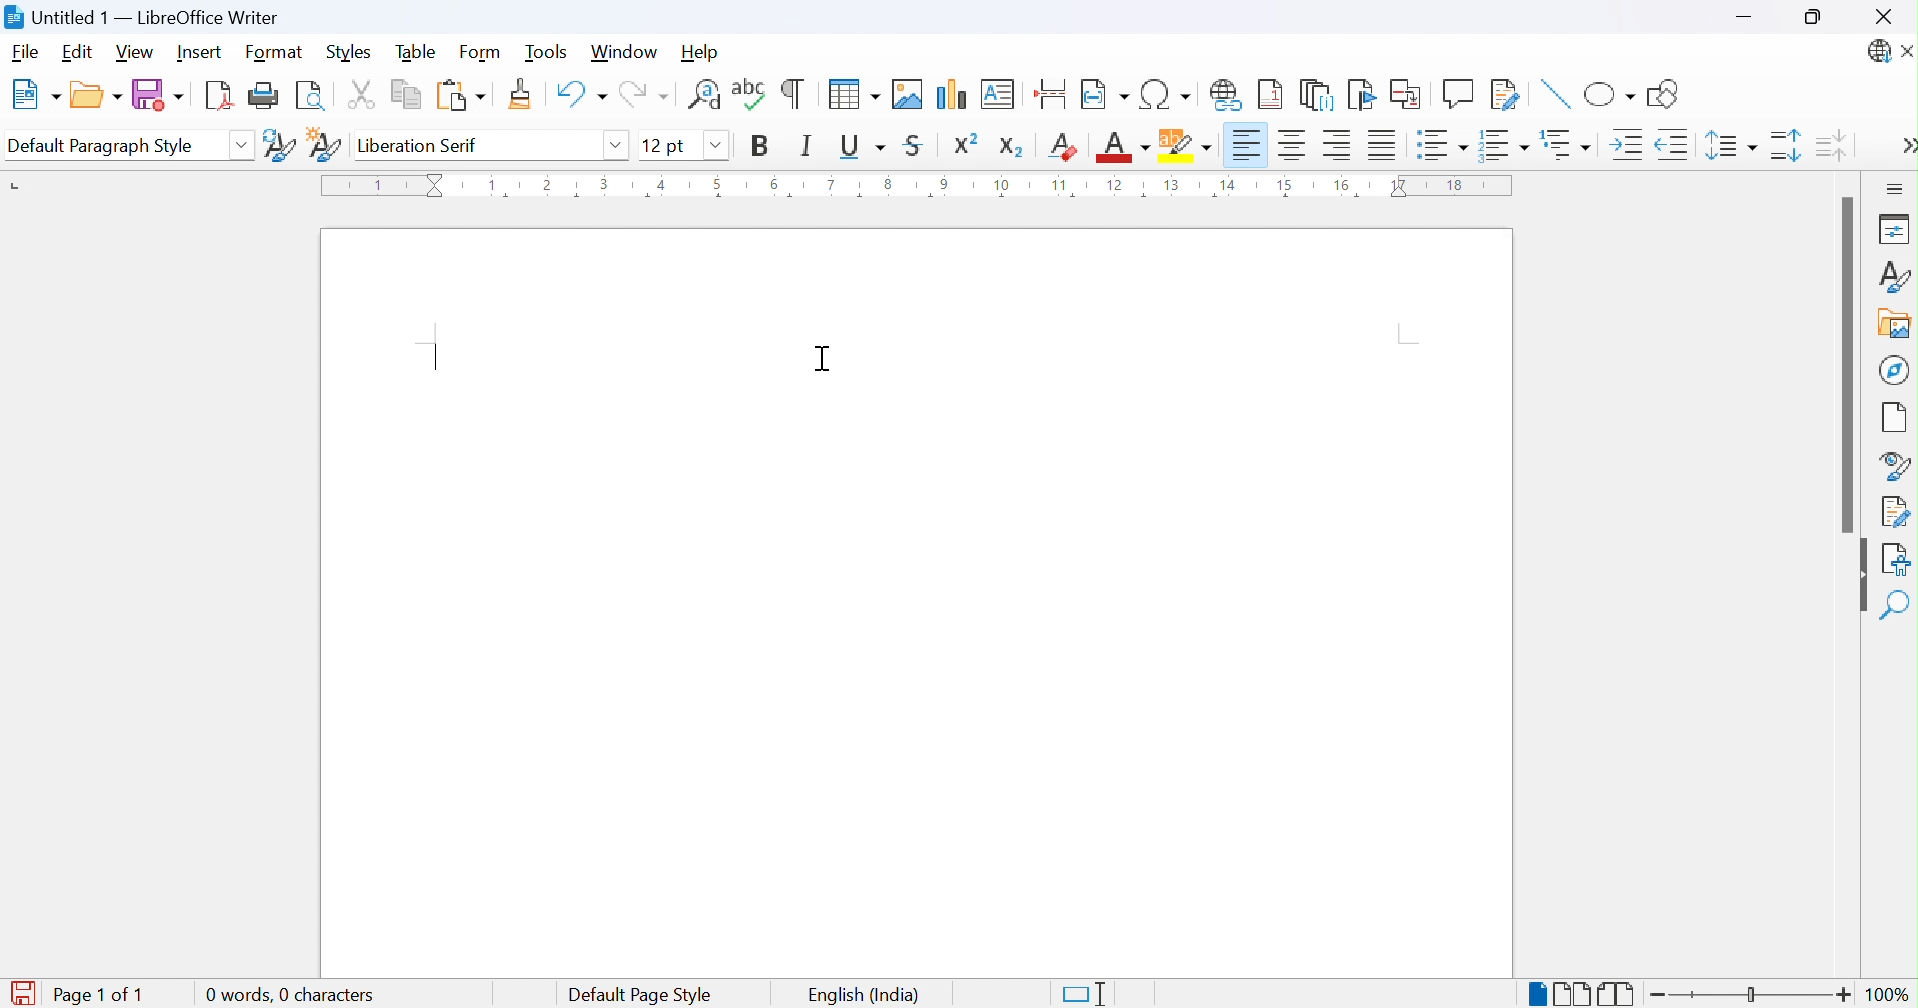 Image resolution: width=1918 pixels, height=1008 pixels. What do you see at coordinates (1627, 146) in the screenshot?
I see `Increase indent` at bounding box center [1627, 146].